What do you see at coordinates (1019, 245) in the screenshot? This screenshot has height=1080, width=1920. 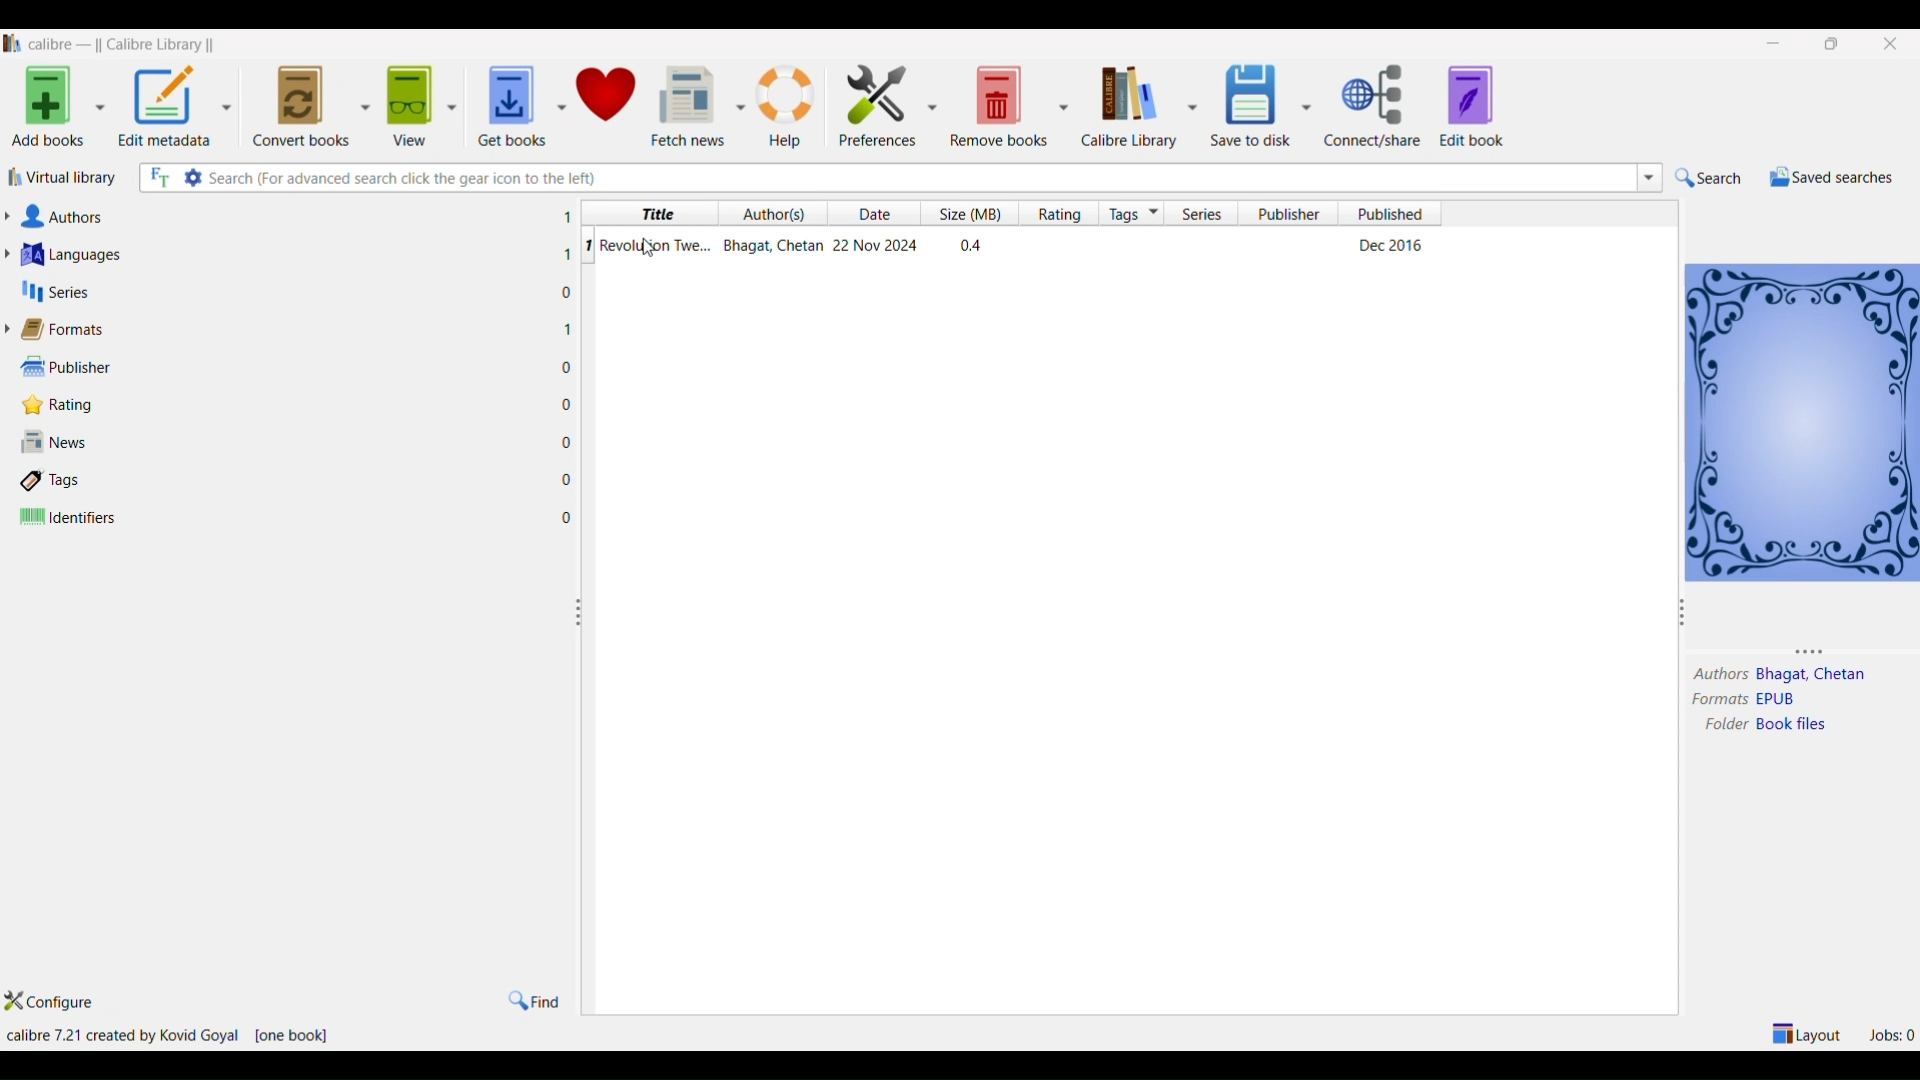 I see `book details` at bounding box center [1019, 245].